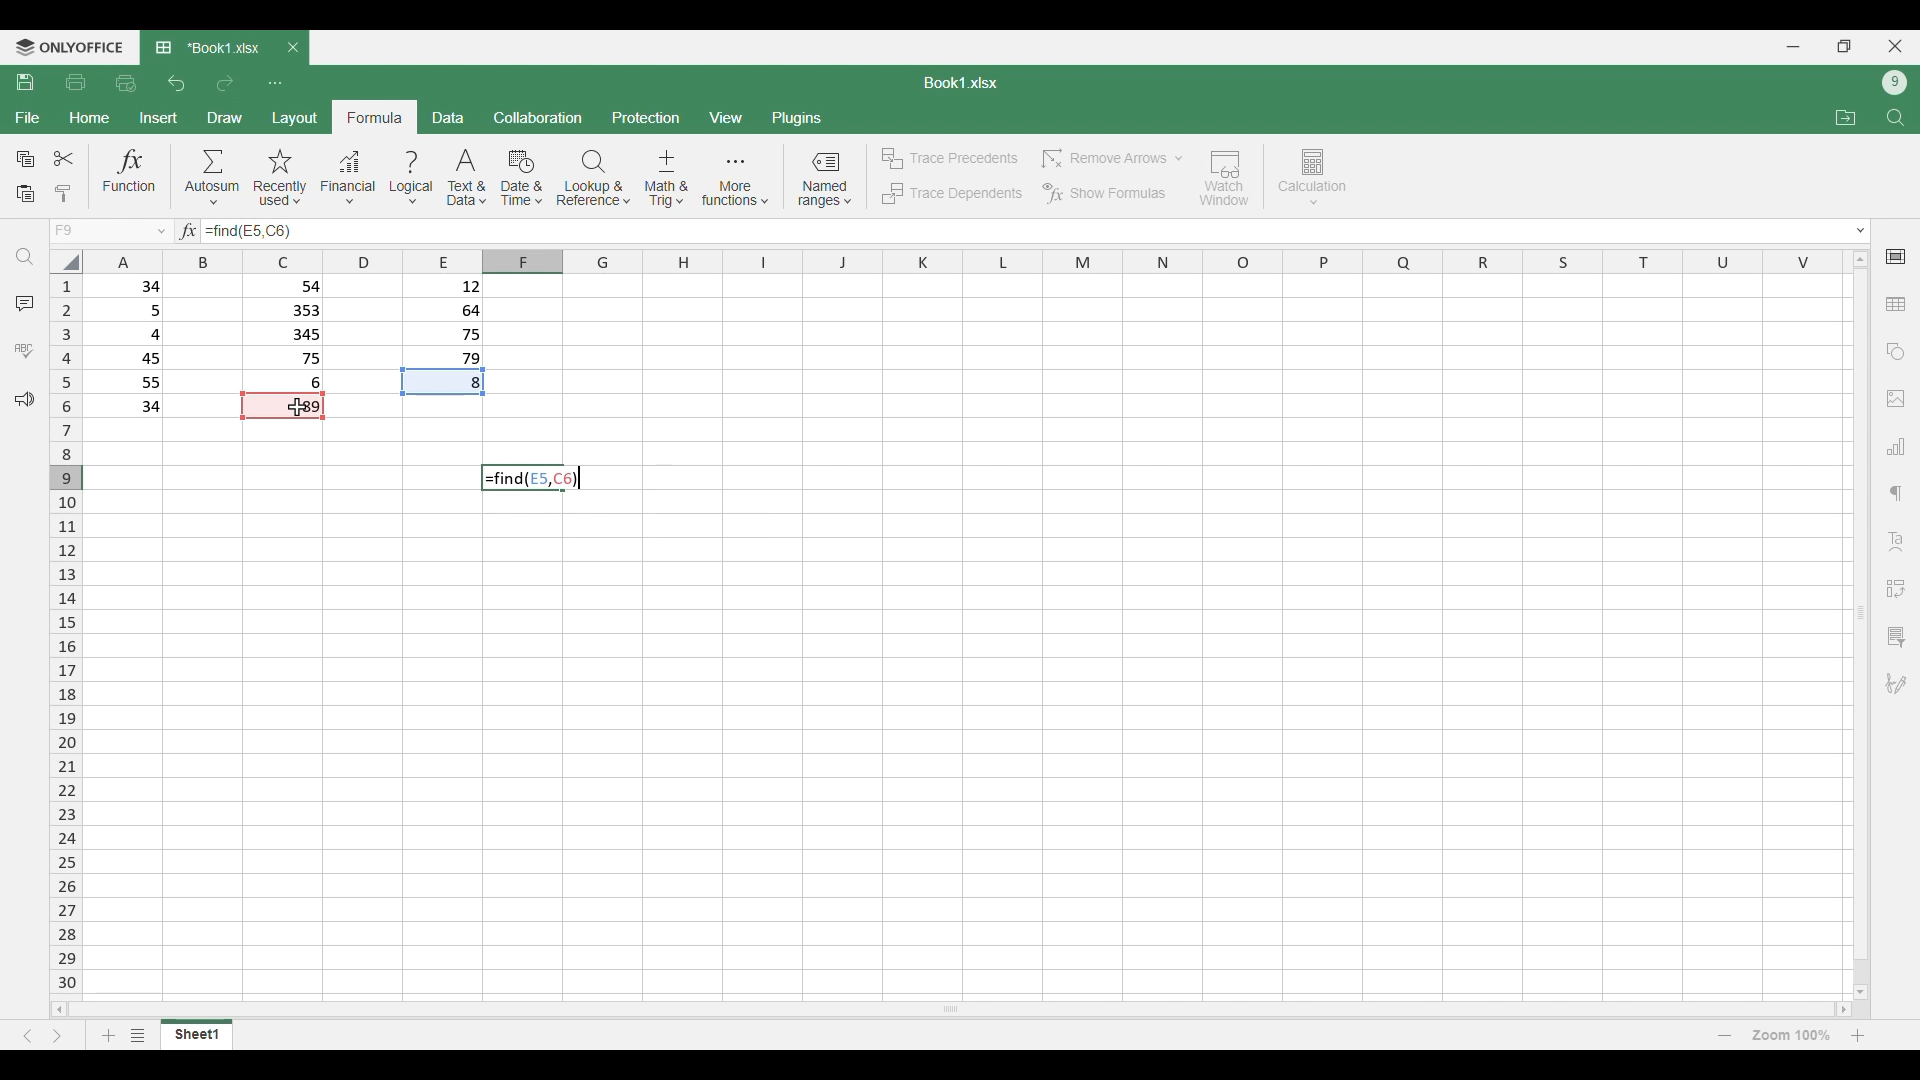 This screenshot has width=1920, height=1080. What do you see at coordinates (521, 178) in the screenshot?
I see `Date and time` at bounding box center [521, 178].